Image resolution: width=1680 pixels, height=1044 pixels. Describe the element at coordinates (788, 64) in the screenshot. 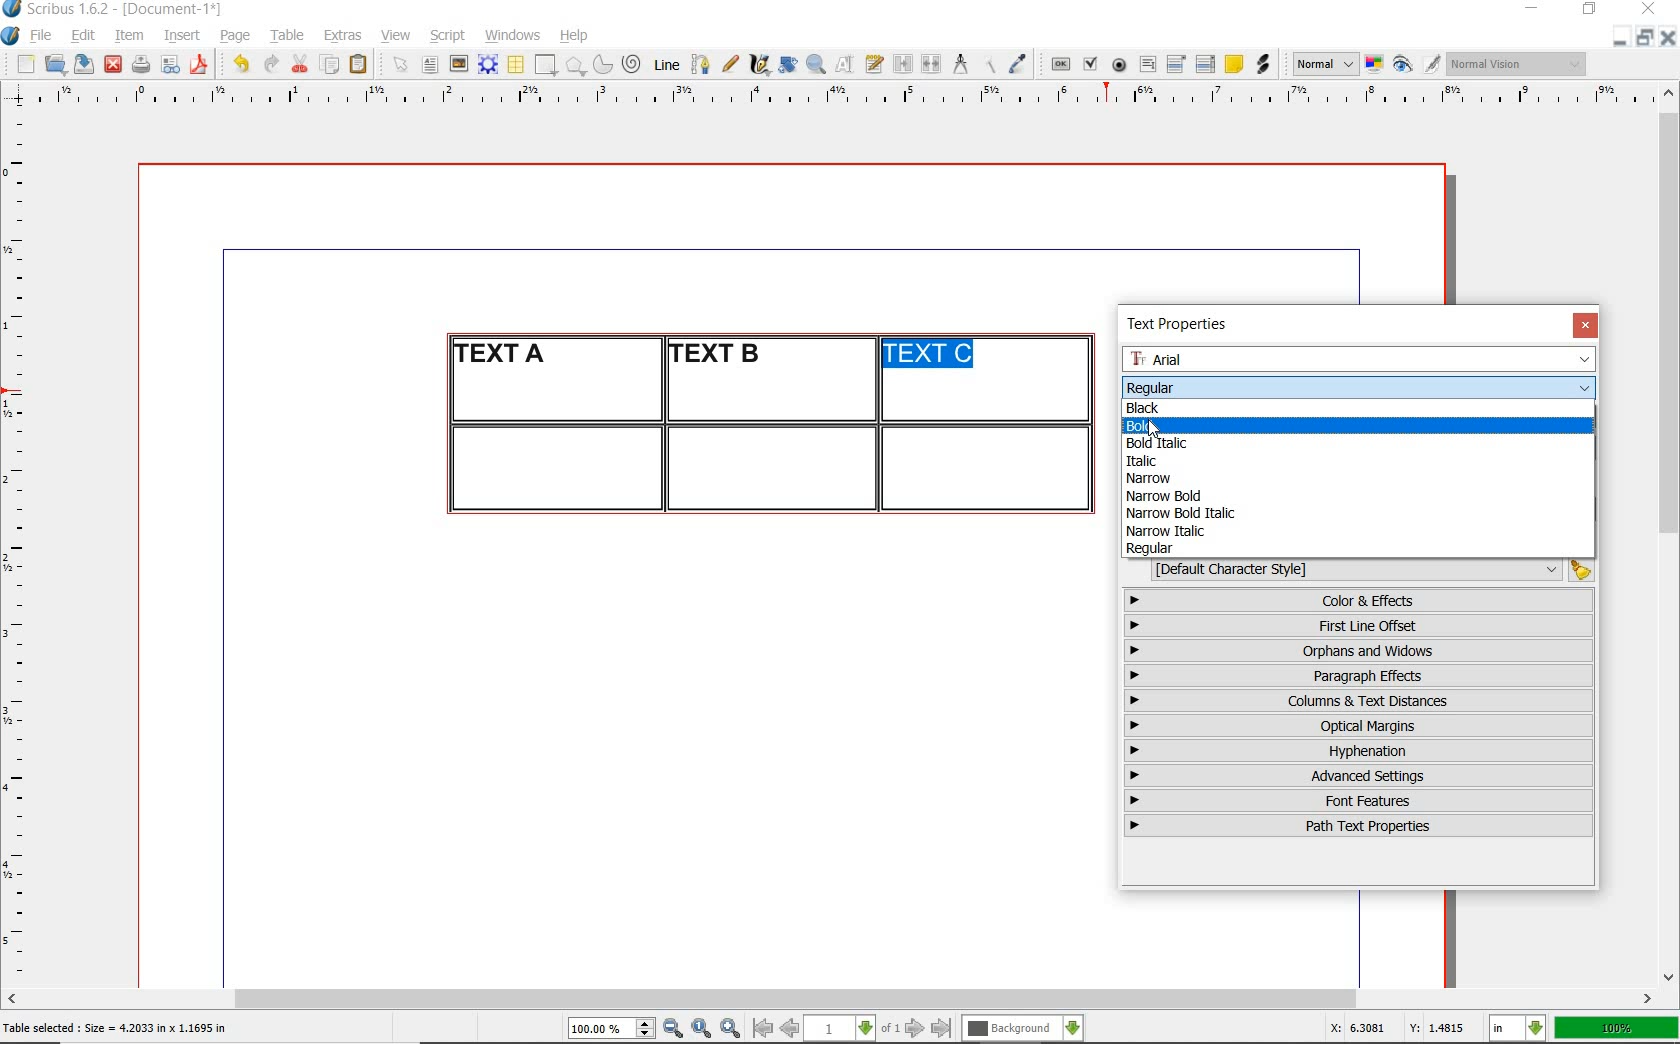

I see `rotate item` at that location.